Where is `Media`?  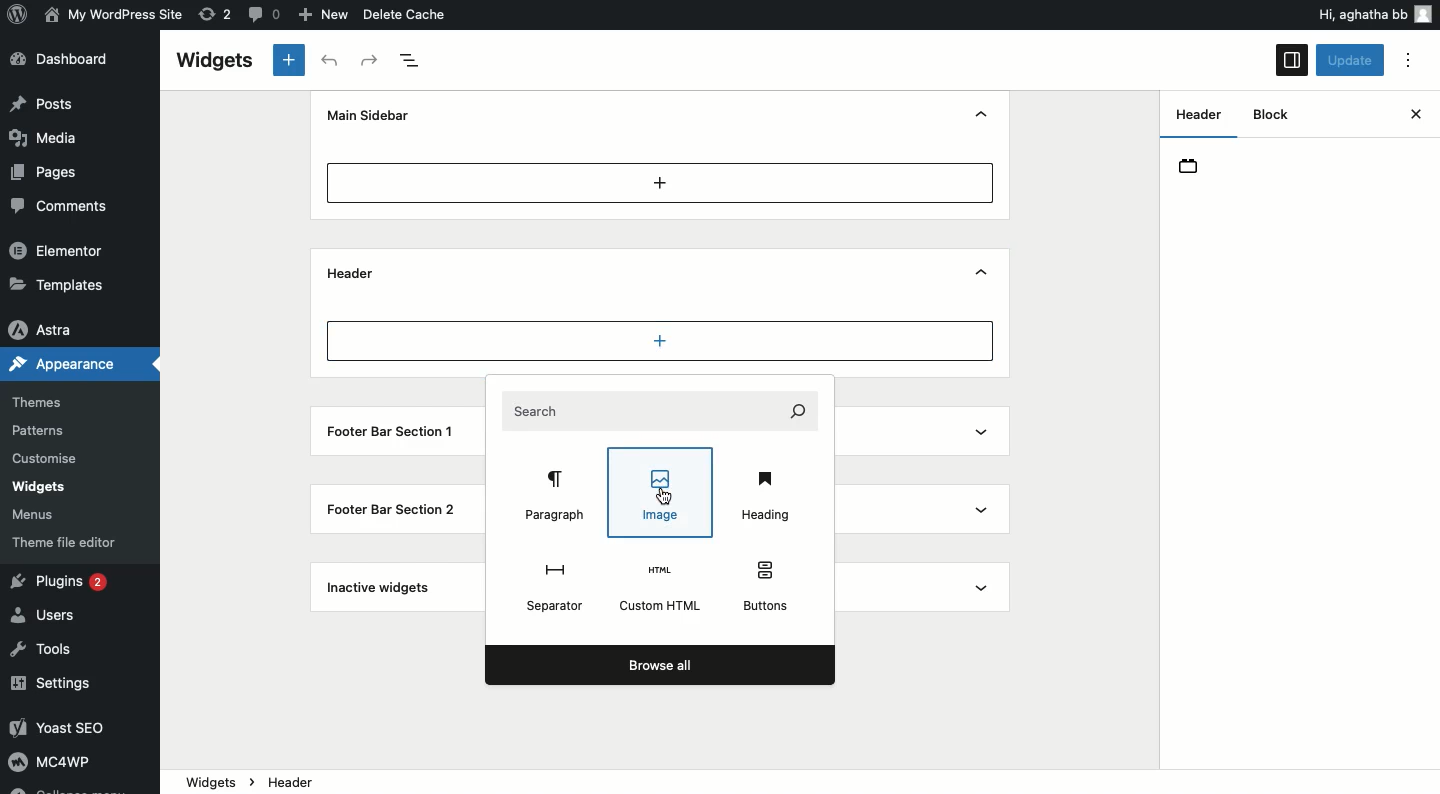
Media is located at coordinates (46, 136).